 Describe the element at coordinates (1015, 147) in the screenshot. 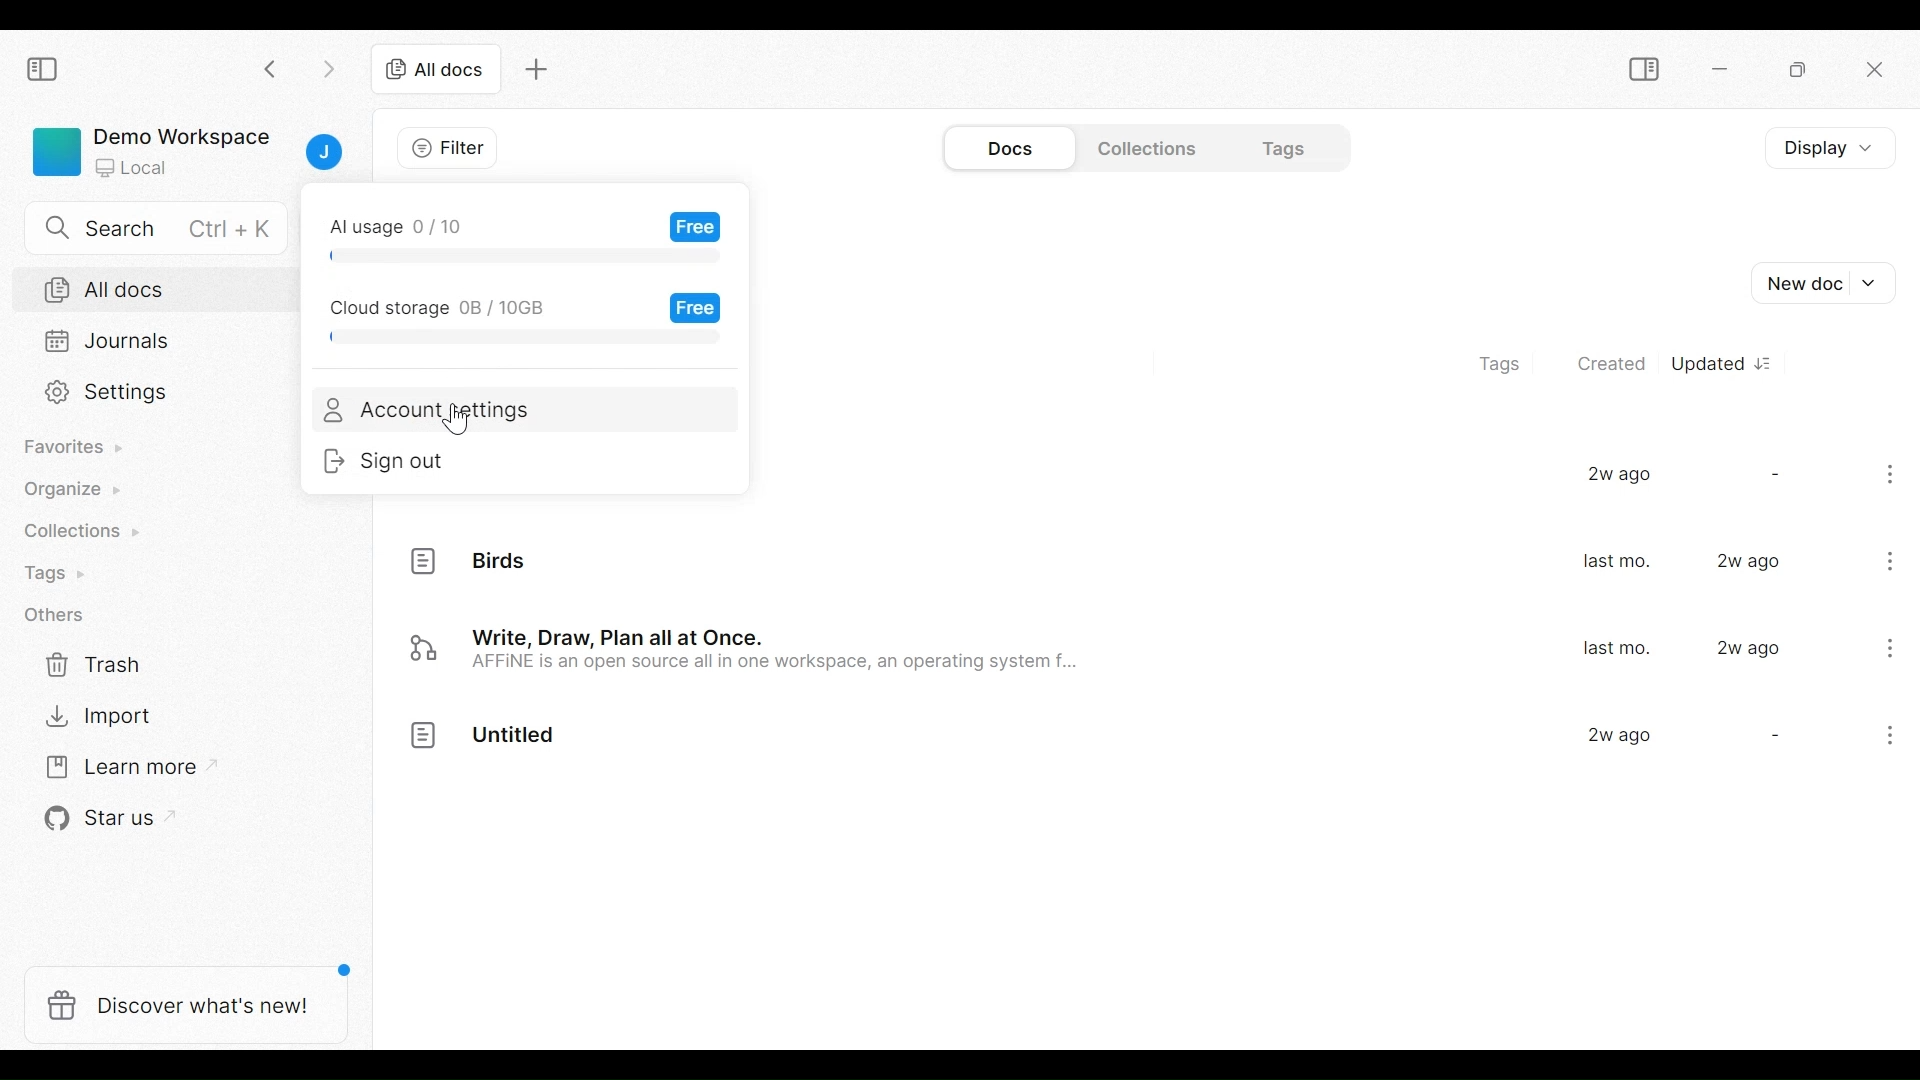

I see `Documents` at that location.